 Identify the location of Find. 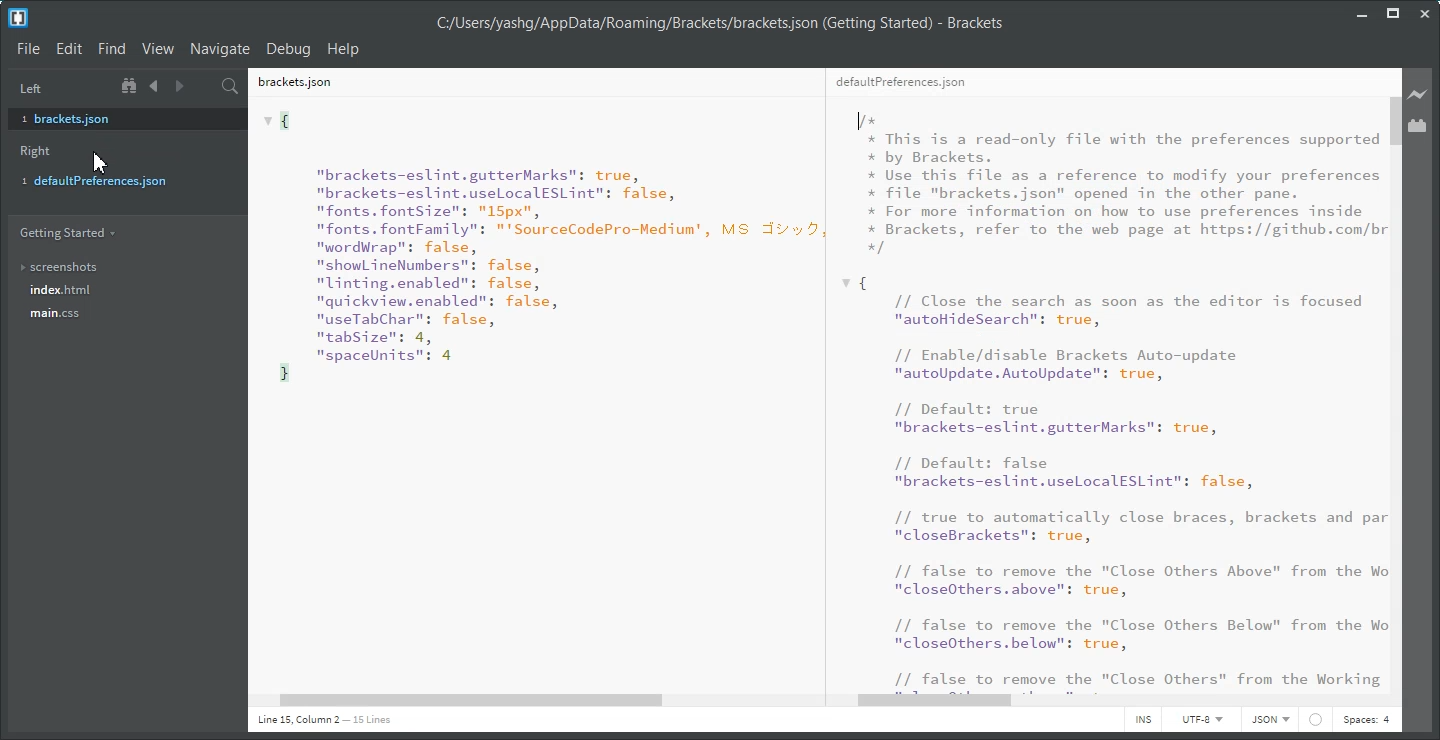
(111, 49).